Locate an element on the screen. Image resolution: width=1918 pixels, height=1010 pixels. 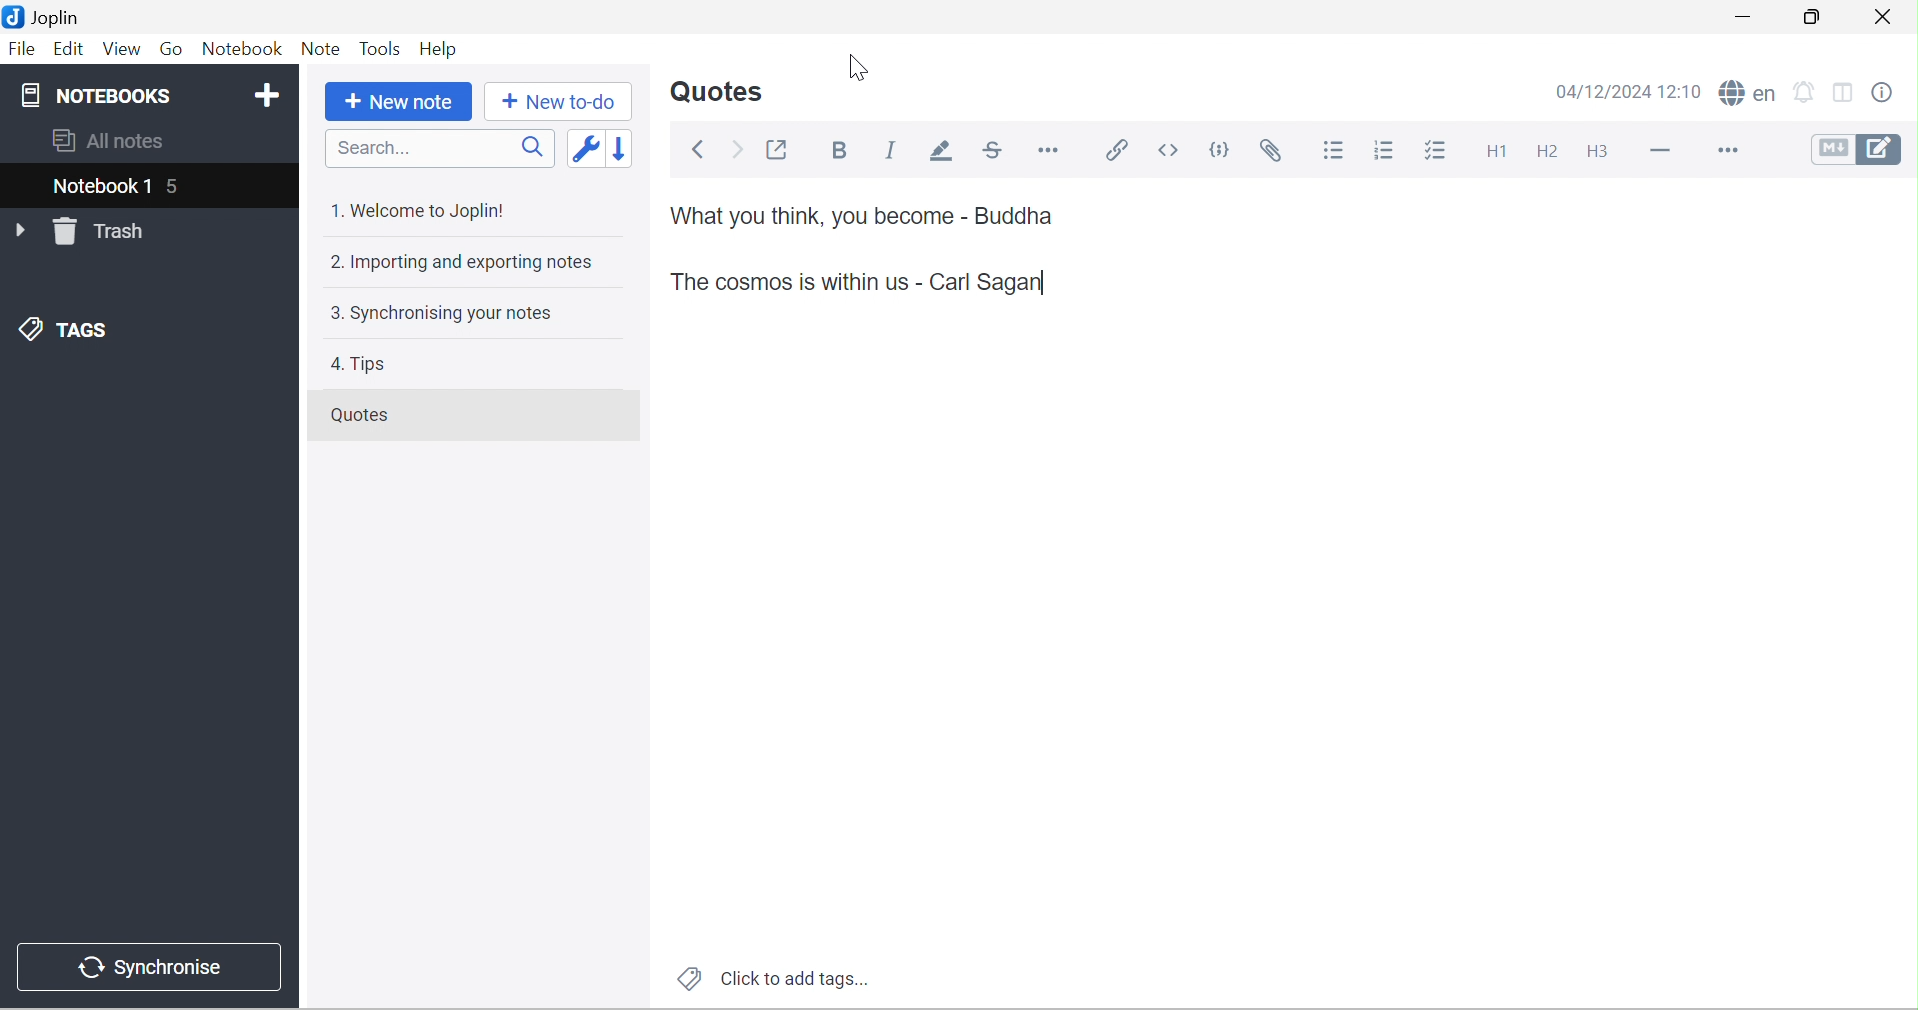
Bold is located at coordinates (842, 151).